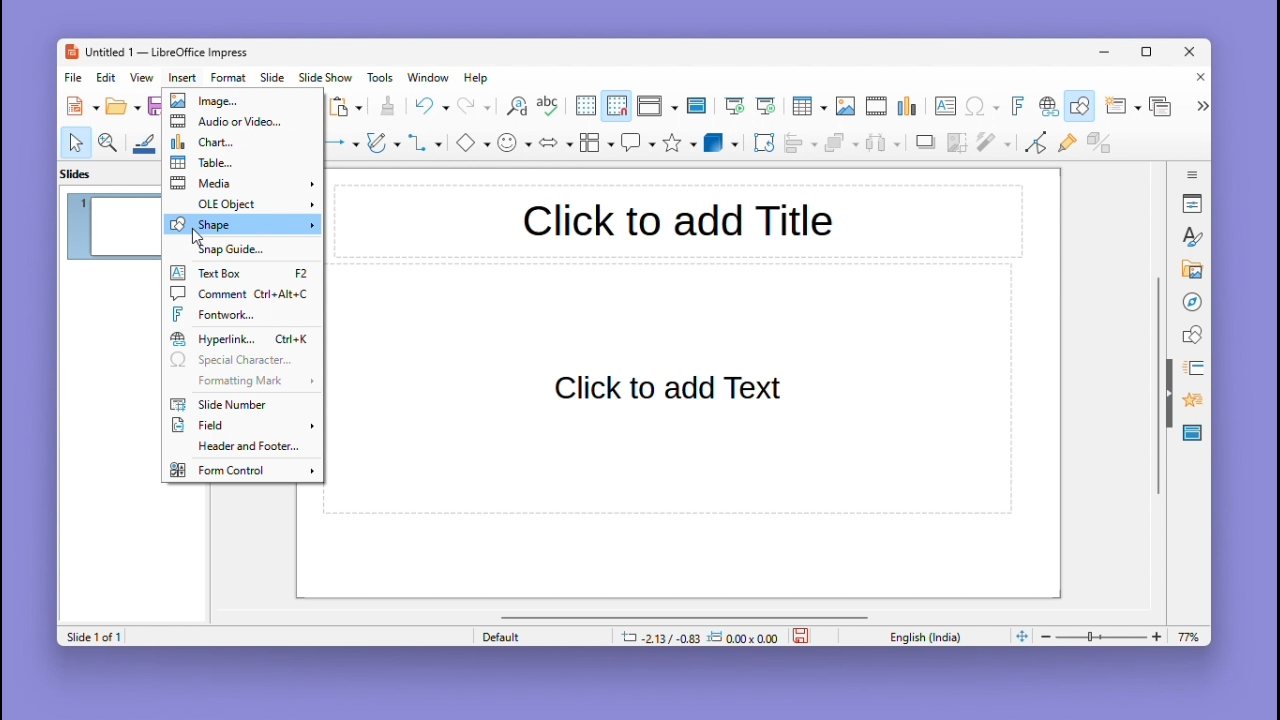  What do you see at coordinates (1046, 108) in the screenshot?
I see `Hyperlink` at bounding box center [1046, 108].